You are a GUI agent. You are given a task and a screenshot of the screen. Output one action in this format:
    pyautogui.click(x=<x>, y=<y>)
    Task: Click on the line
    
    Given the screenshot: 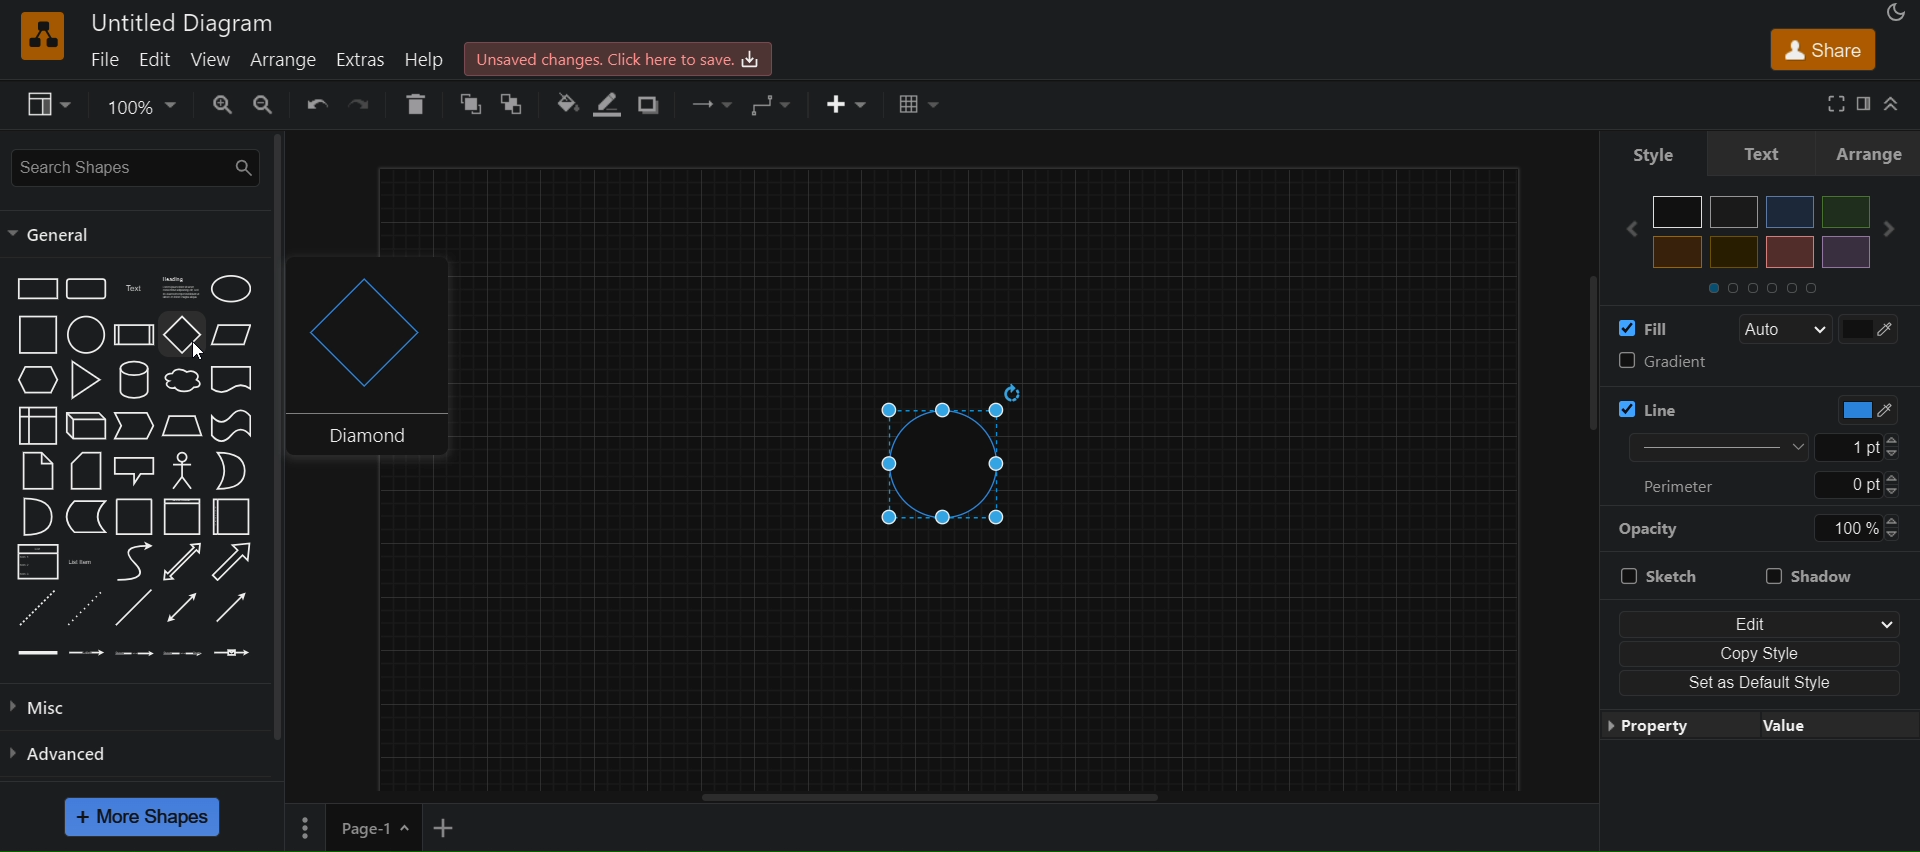 What is the action you would take?
    pyautogui.click(x=133, y=610)
    